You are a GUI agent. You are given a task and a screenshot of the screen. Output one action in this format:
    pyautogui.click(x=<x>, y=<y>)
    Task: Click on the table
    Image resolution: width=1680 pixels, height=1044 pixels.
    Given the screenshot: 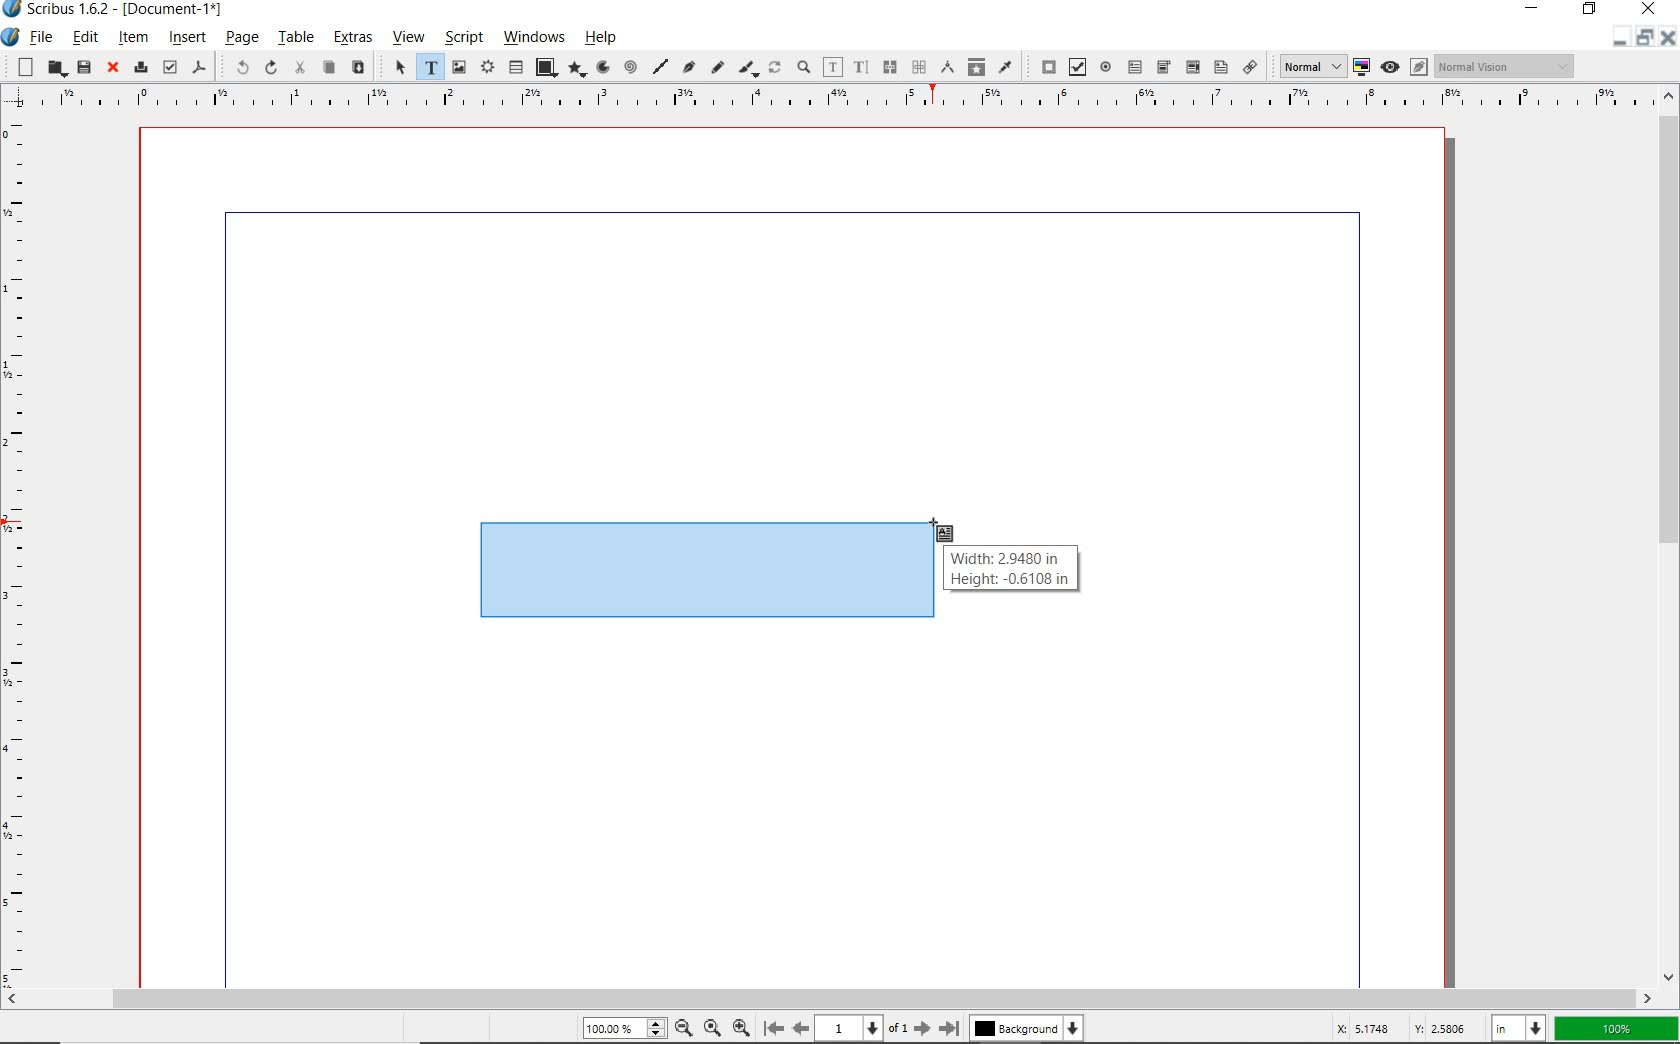 What is the action you would take?
    pyautogui.click(x=516, y=68)
    